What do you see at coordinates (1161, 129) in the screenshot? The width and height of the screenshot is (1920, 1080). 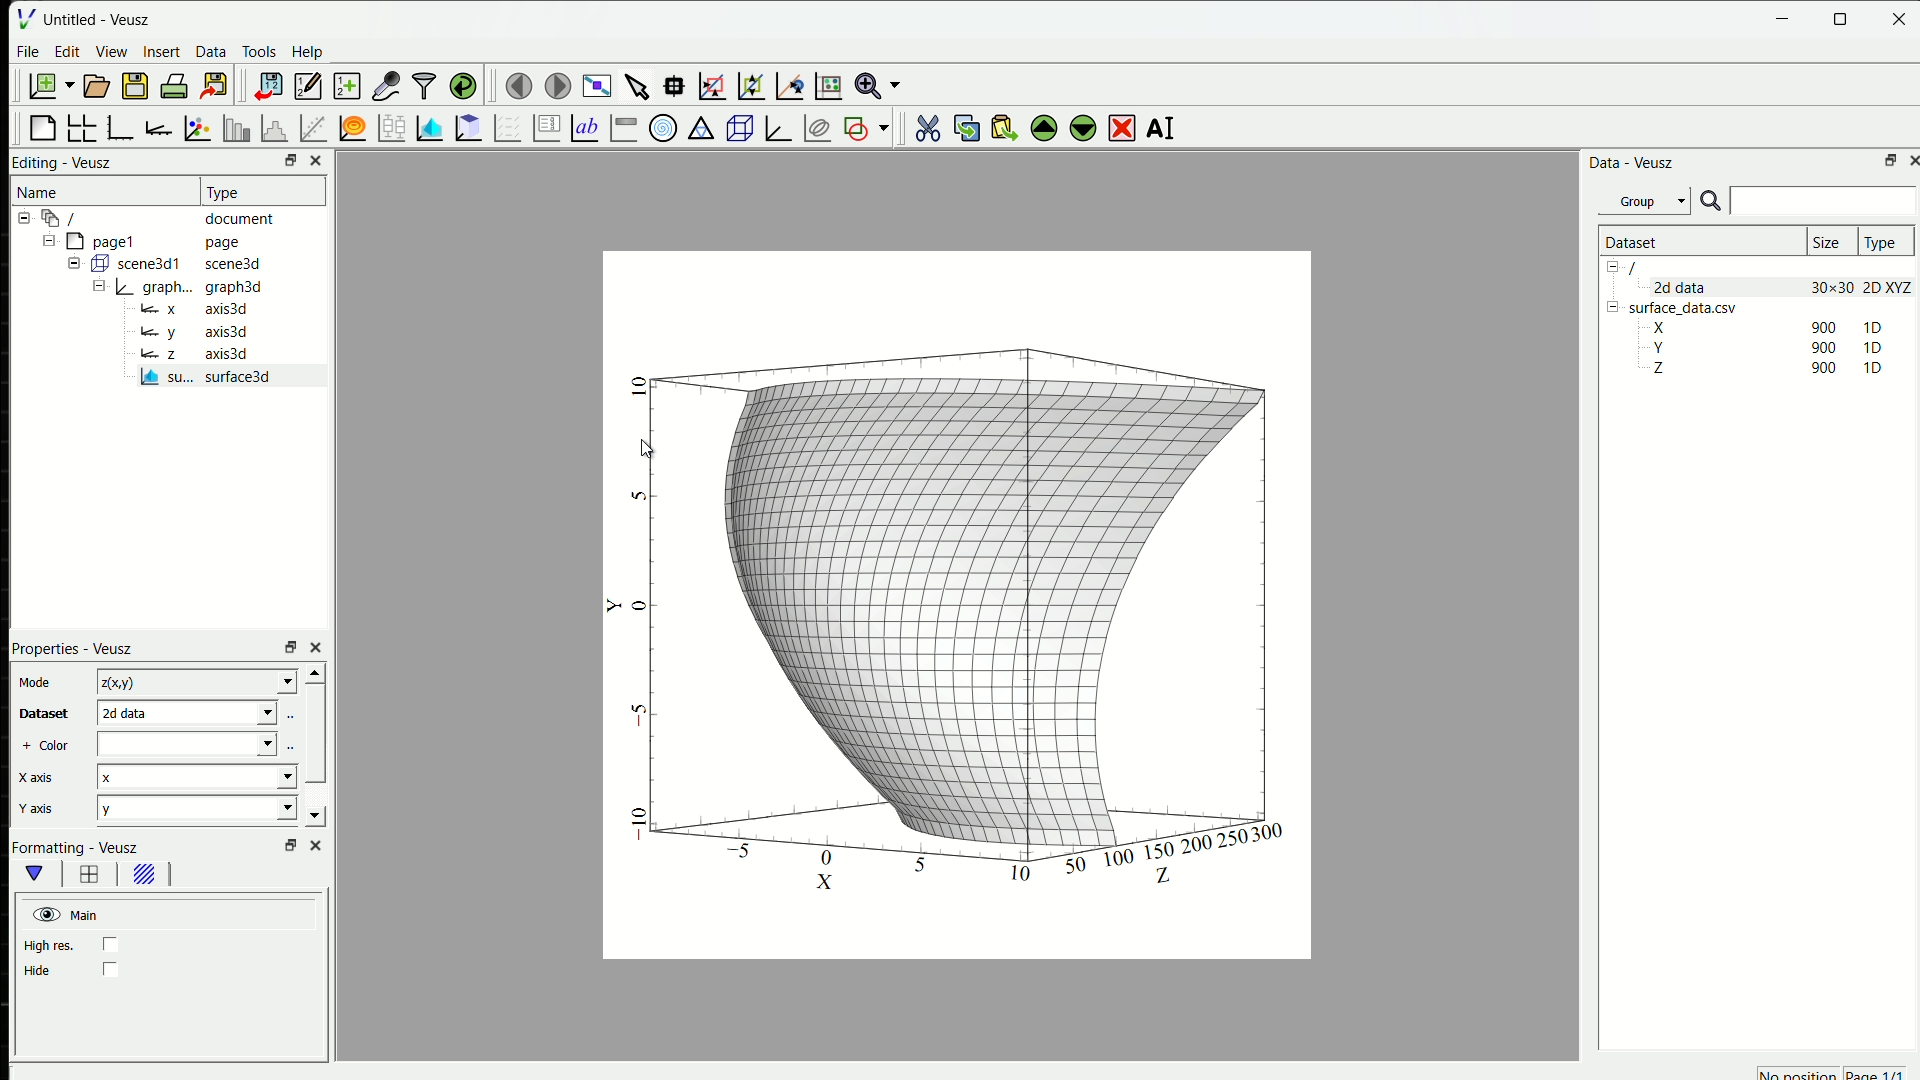 I see `AI` at bounding box center [1161, 129].